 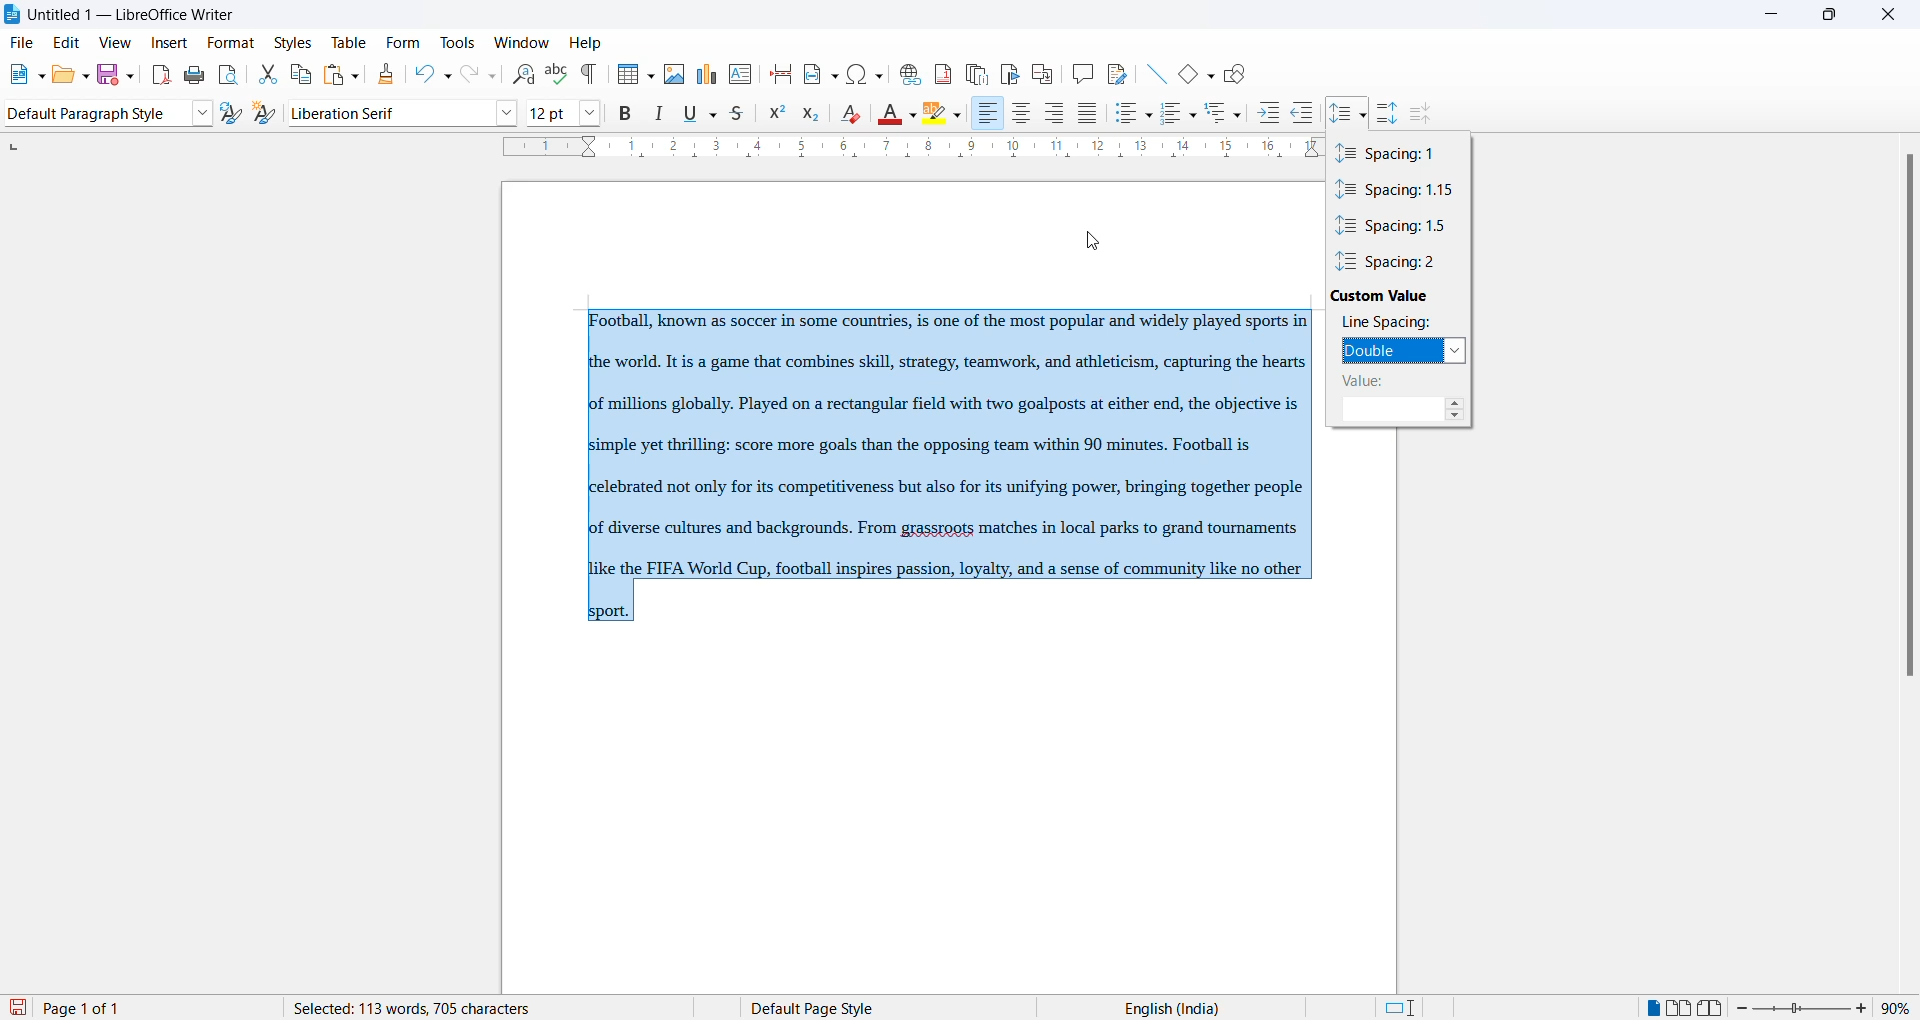 I want to click on view, so click(x=112, y=42).